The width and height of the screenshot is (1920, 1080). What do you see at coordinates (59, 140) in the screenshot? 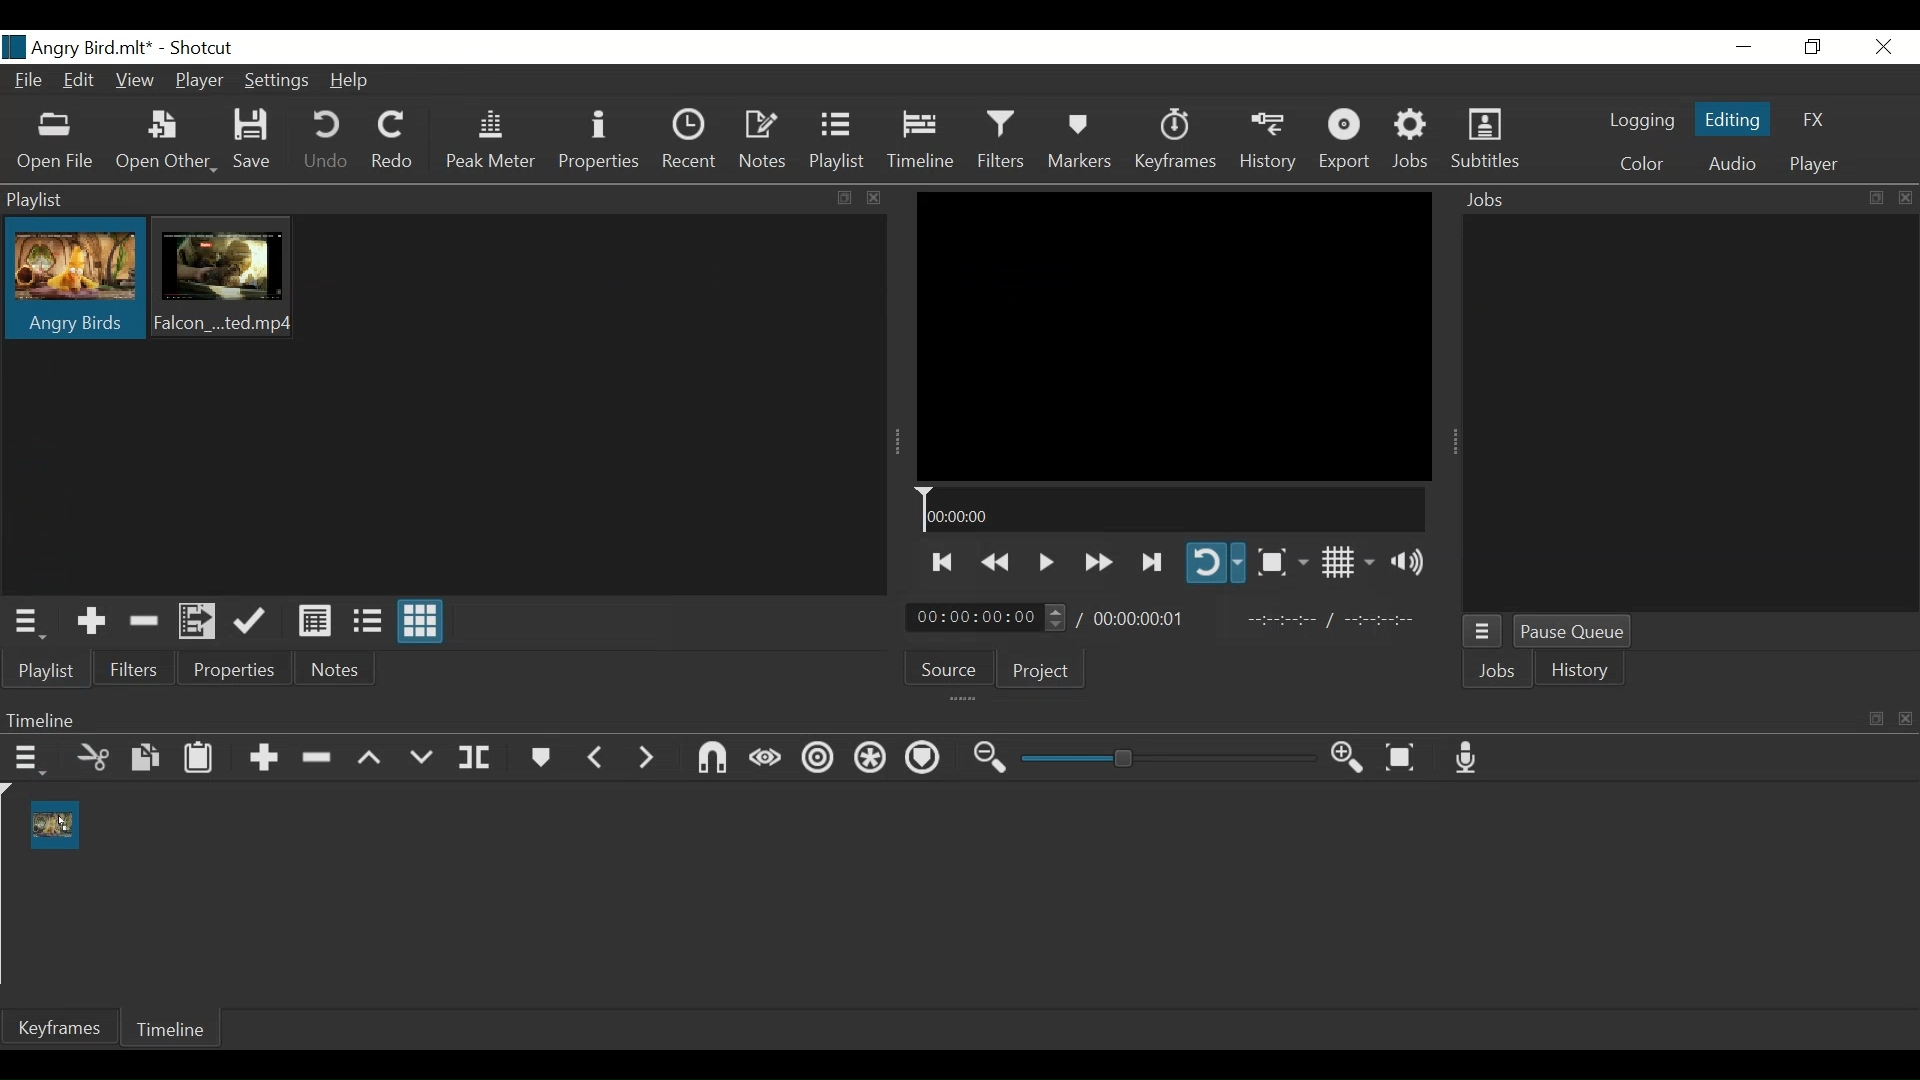
I see `Open File` at bounding box center [59, 140].